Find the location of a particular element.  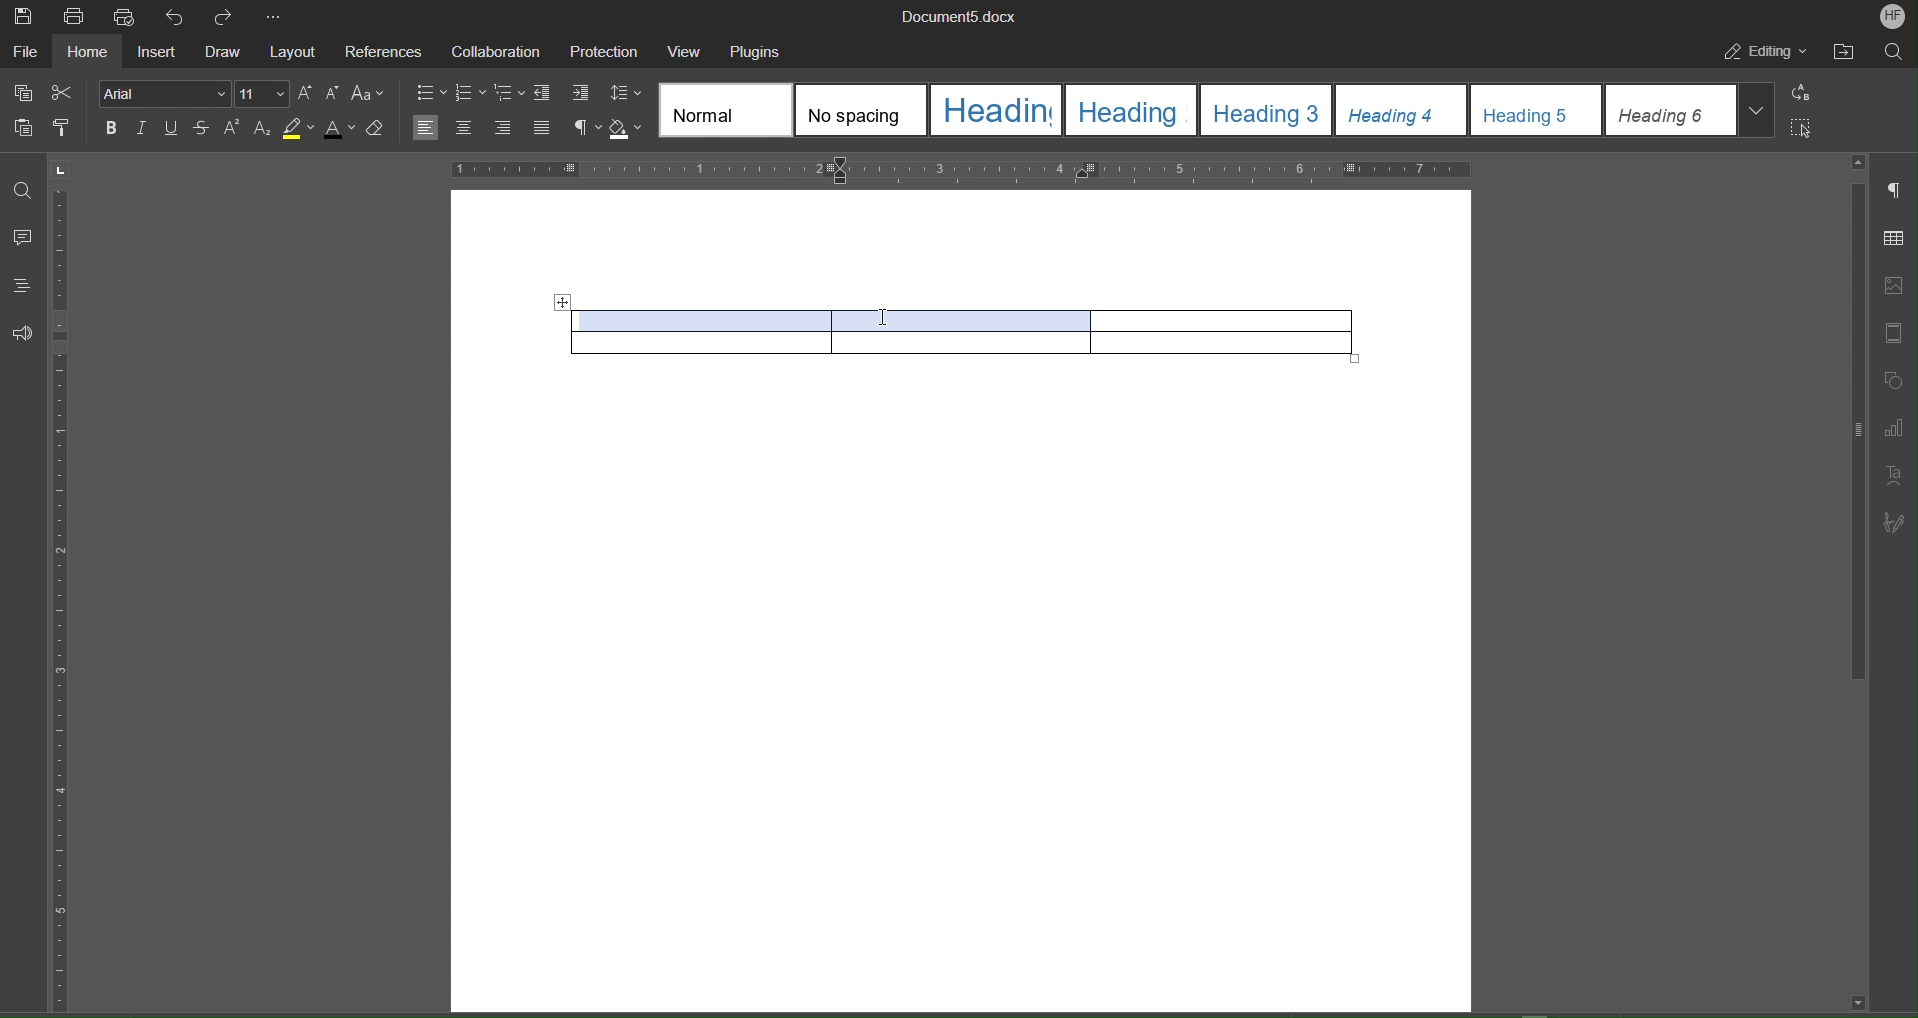

Undo is located at coordinates (180, 18).